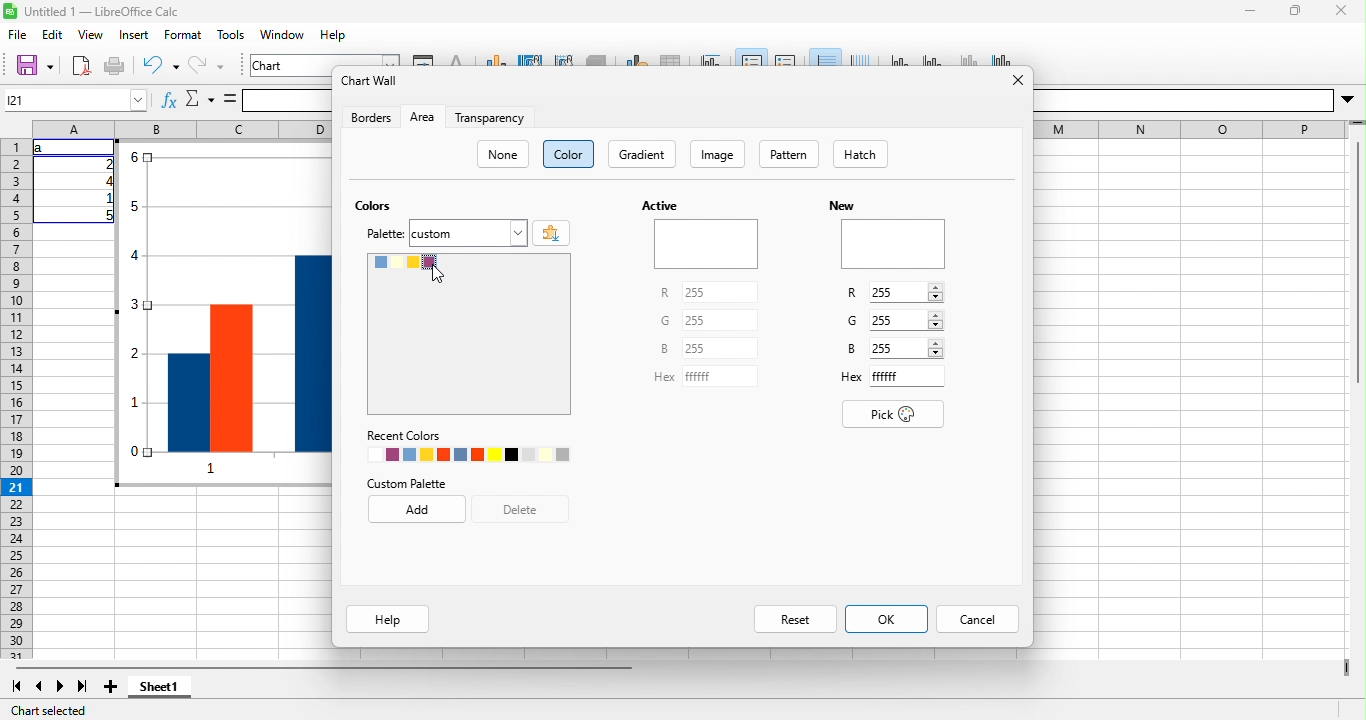 The image size is (1366, 720). What do you see at coordinates (901, 58) in the screenshot?
I see `x axis` at bounding box center [901, 58].